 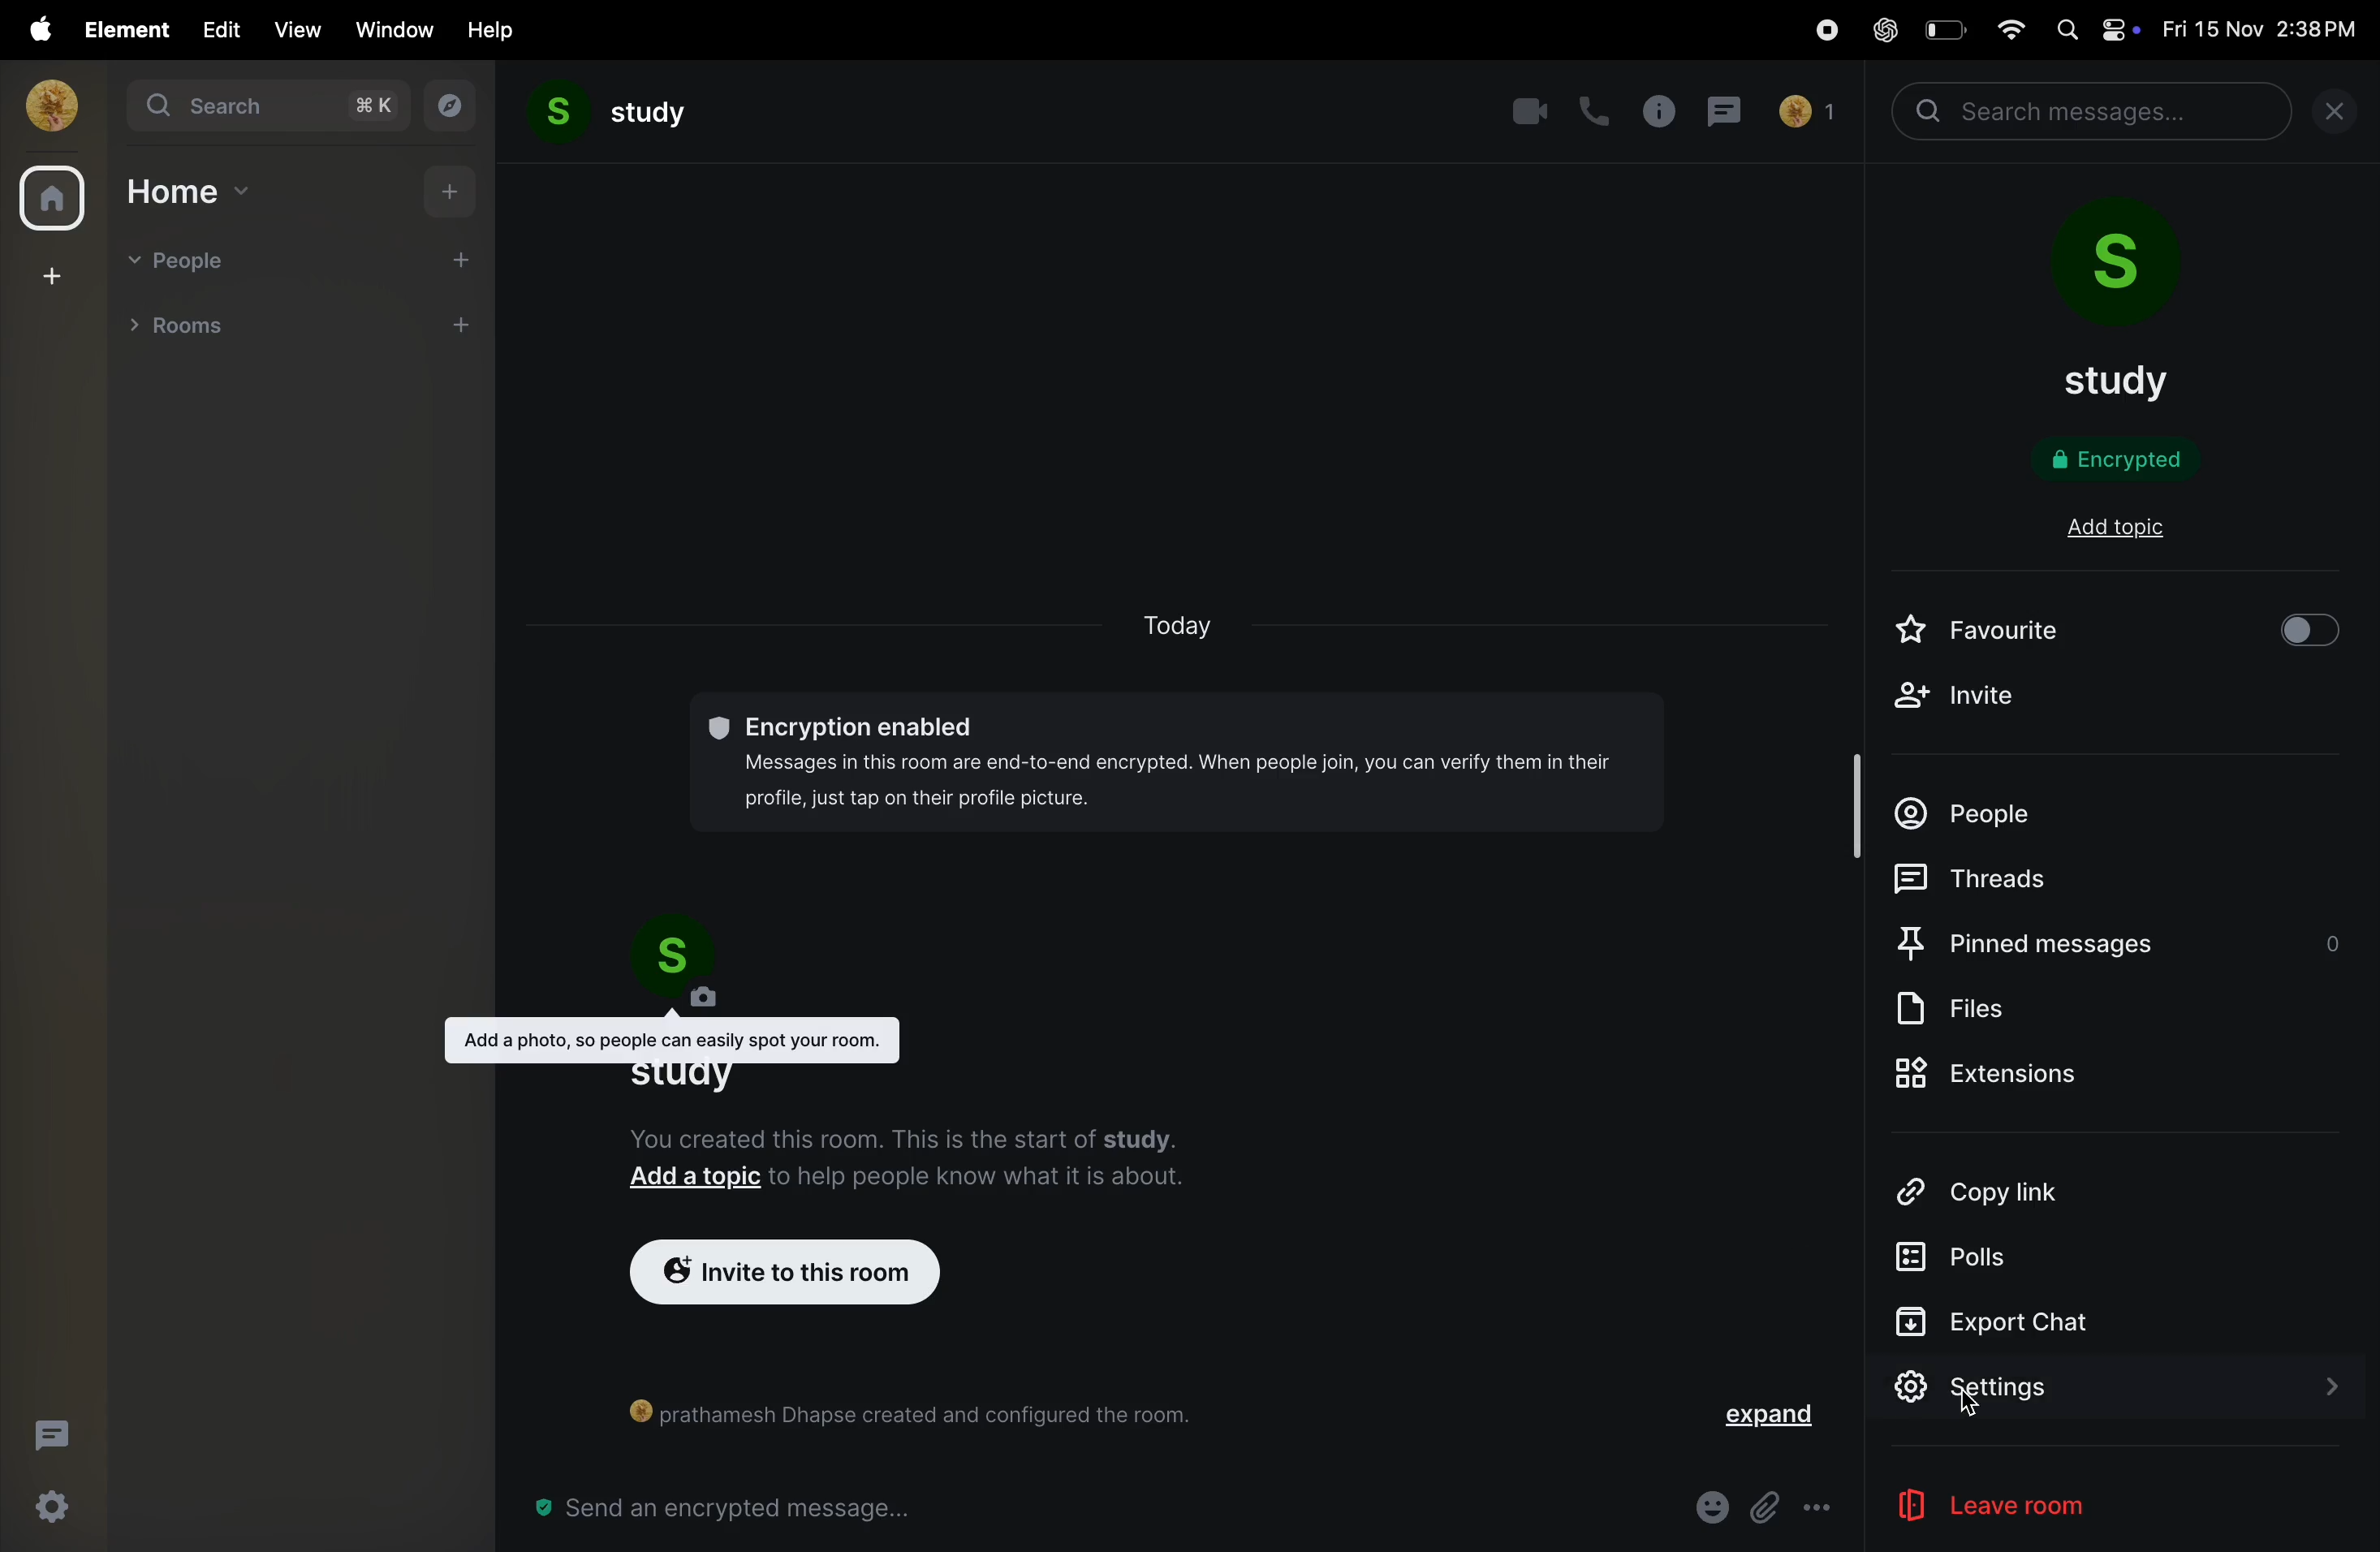 What do you see at coordinates (1979, 1009) in the screenshot?
I see `files` at bounding box center [1979, 1009].